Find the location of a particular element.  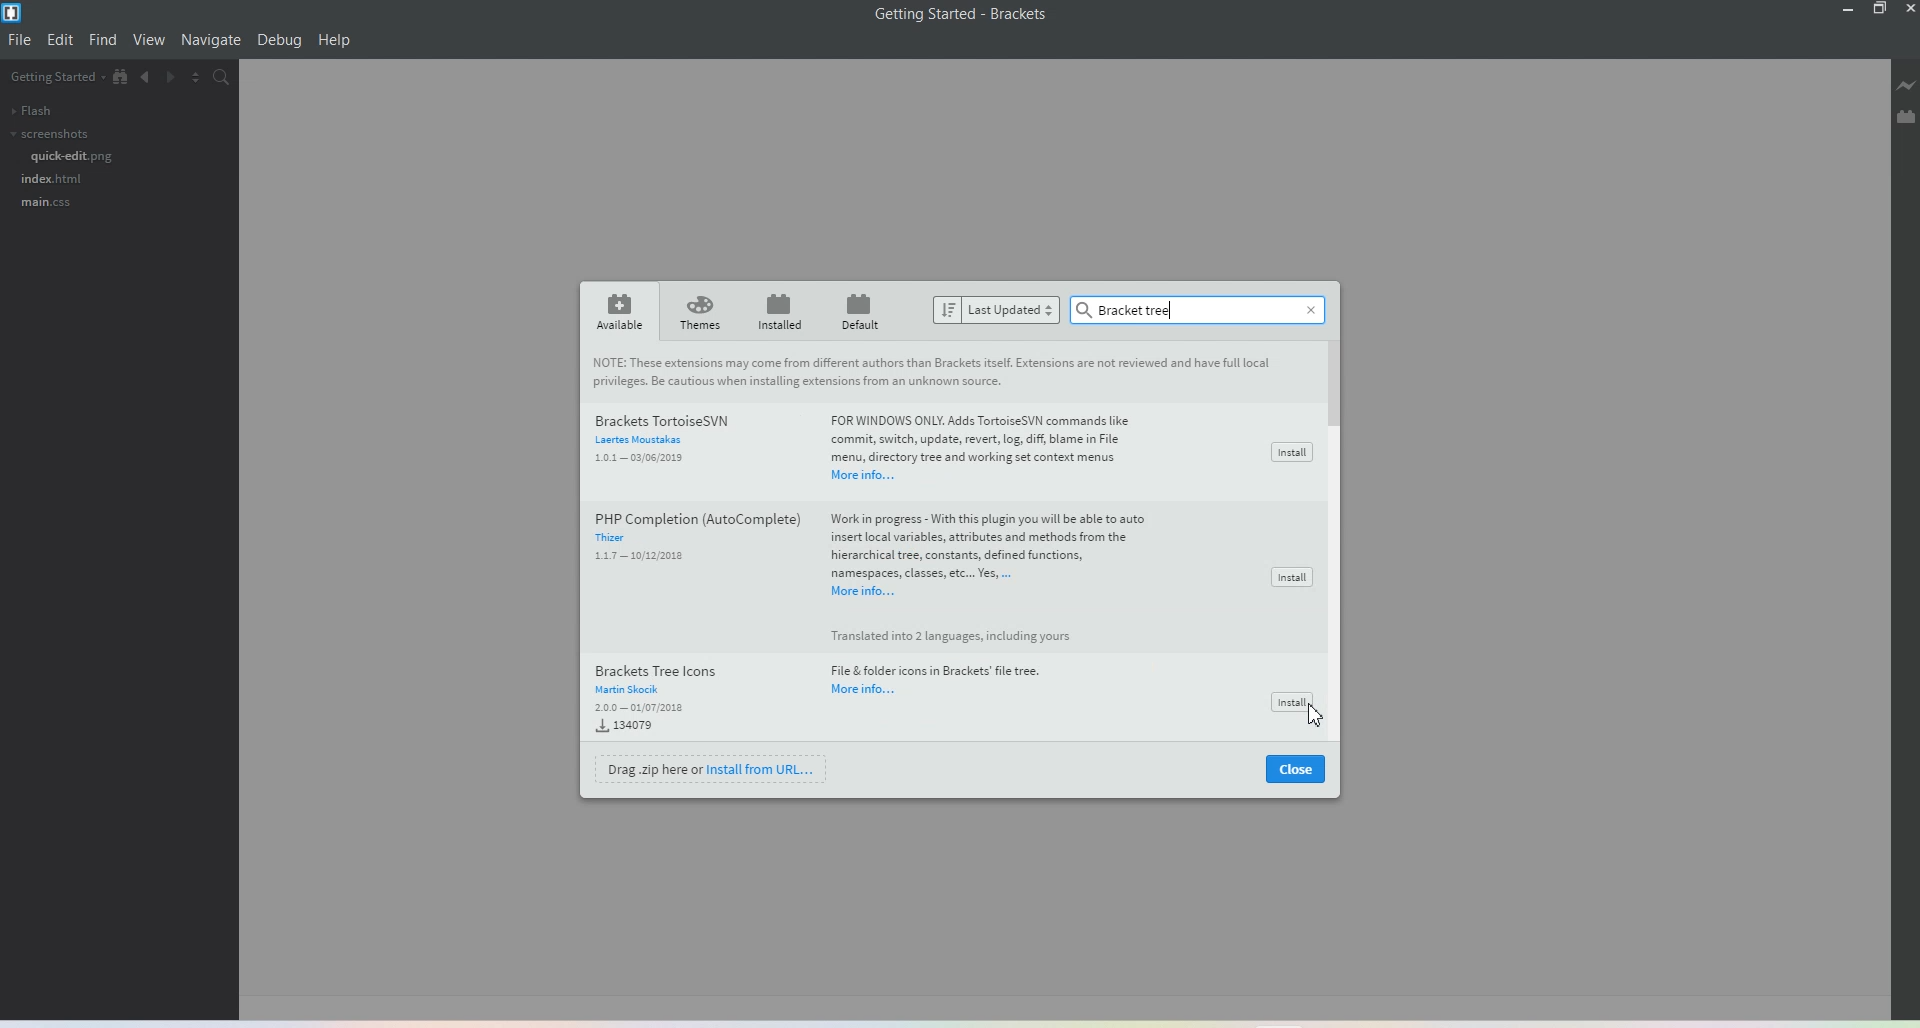

Close is located at coordinates (1296, 770).